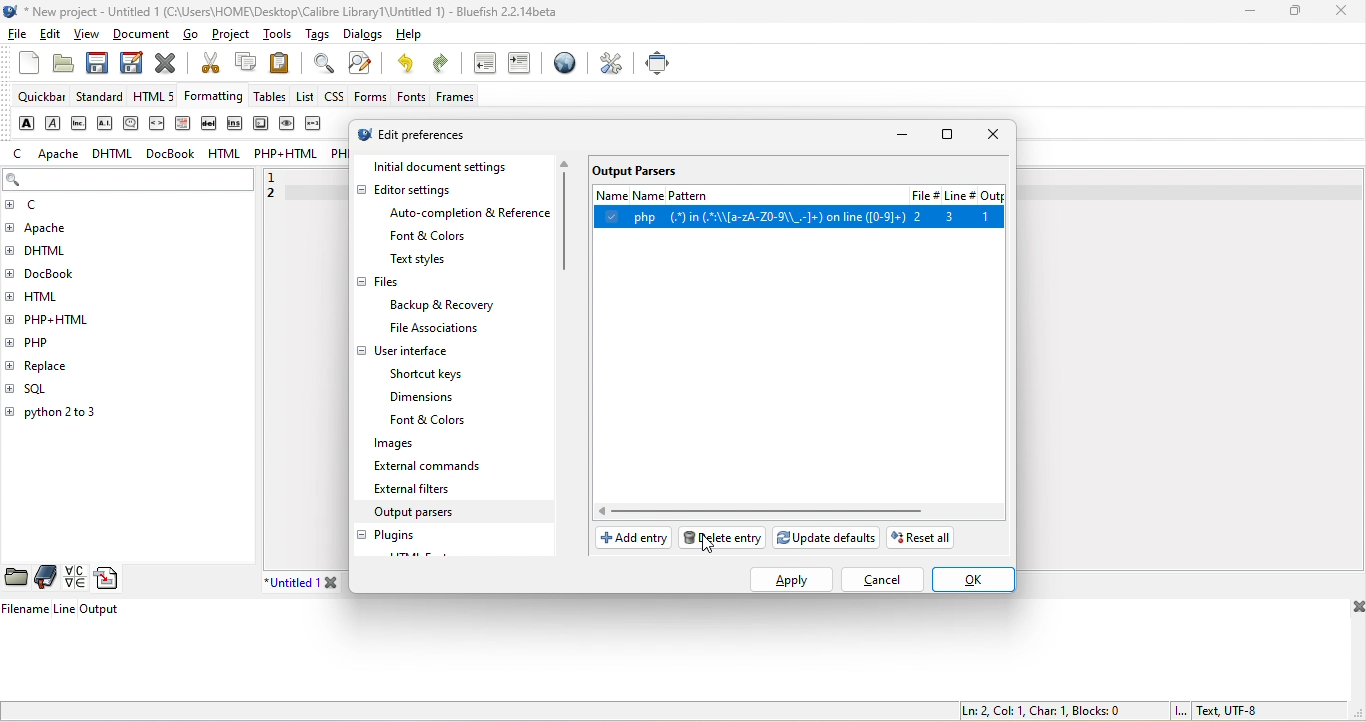  What do you see at coordinates (764, 511) in the screenshot?
I see `horizontal scroll bar` at bounding box center [764, 511].